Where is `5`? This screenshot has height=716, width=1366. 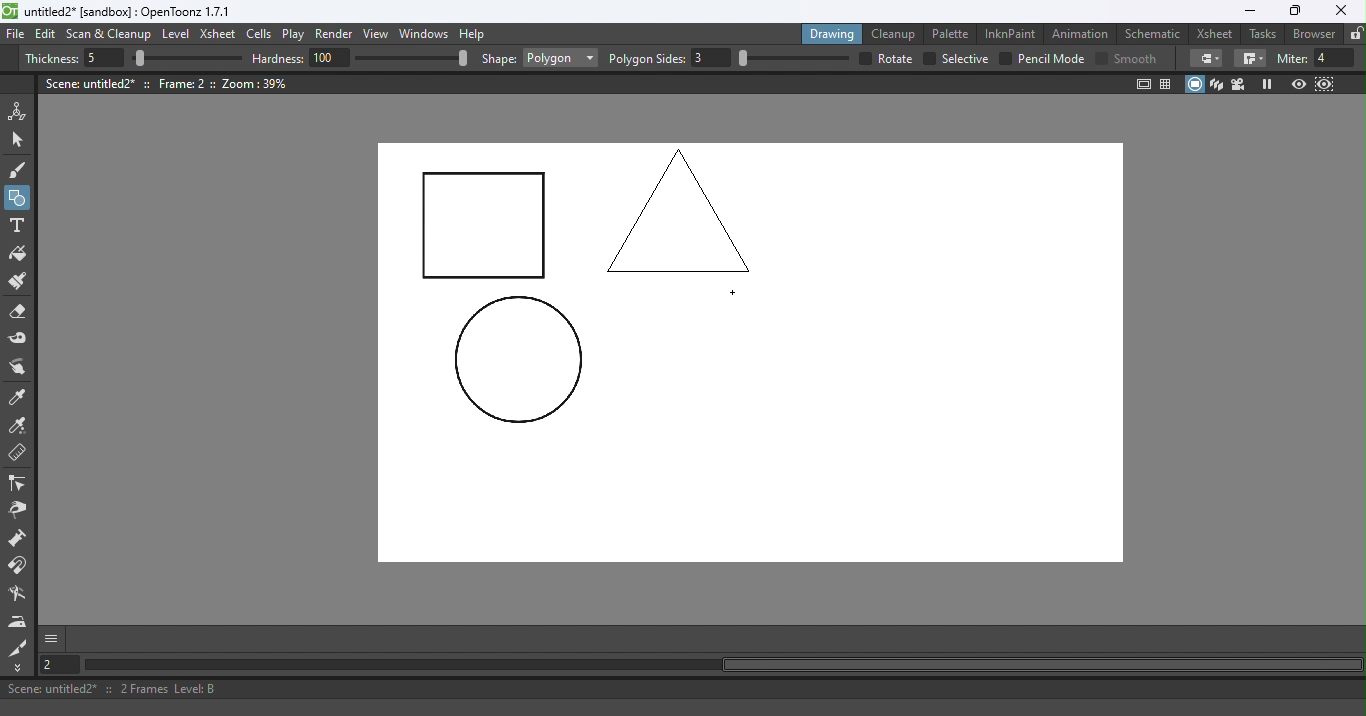
5 is located at coordinates (101, 59).